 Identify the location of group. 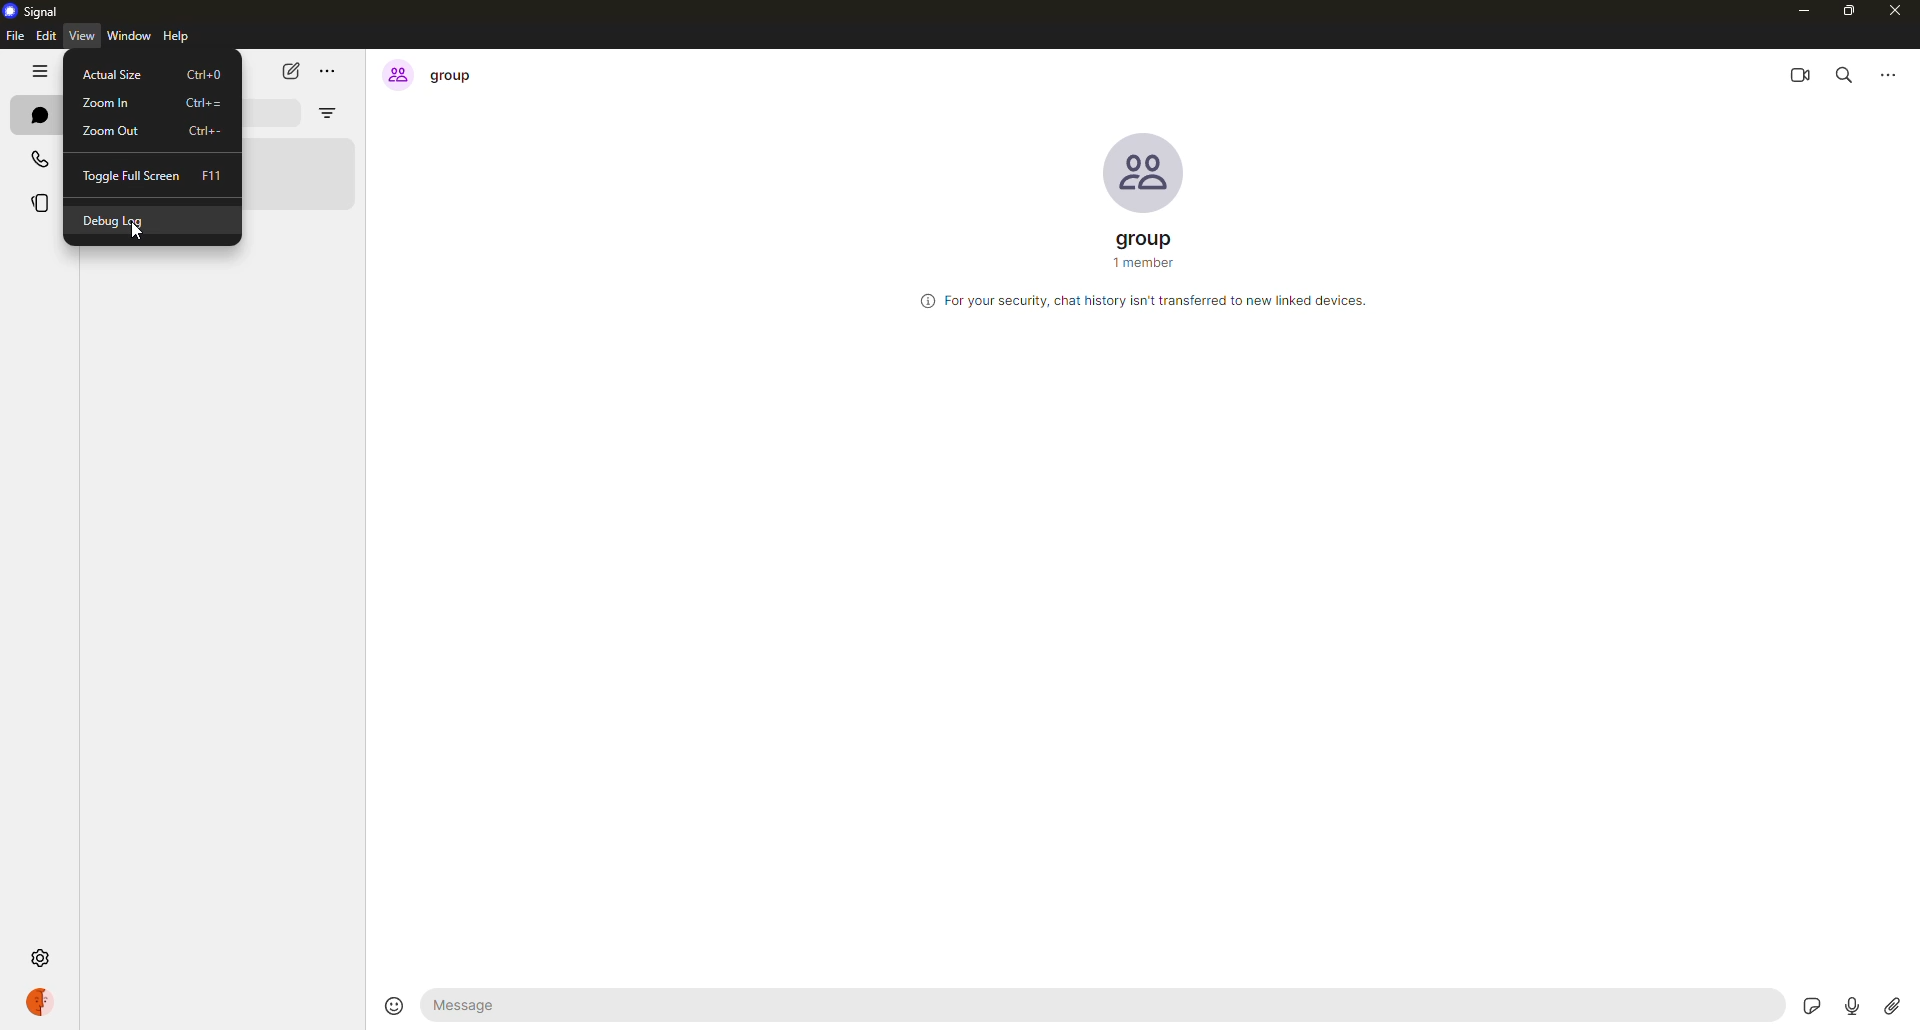
(430, 76).